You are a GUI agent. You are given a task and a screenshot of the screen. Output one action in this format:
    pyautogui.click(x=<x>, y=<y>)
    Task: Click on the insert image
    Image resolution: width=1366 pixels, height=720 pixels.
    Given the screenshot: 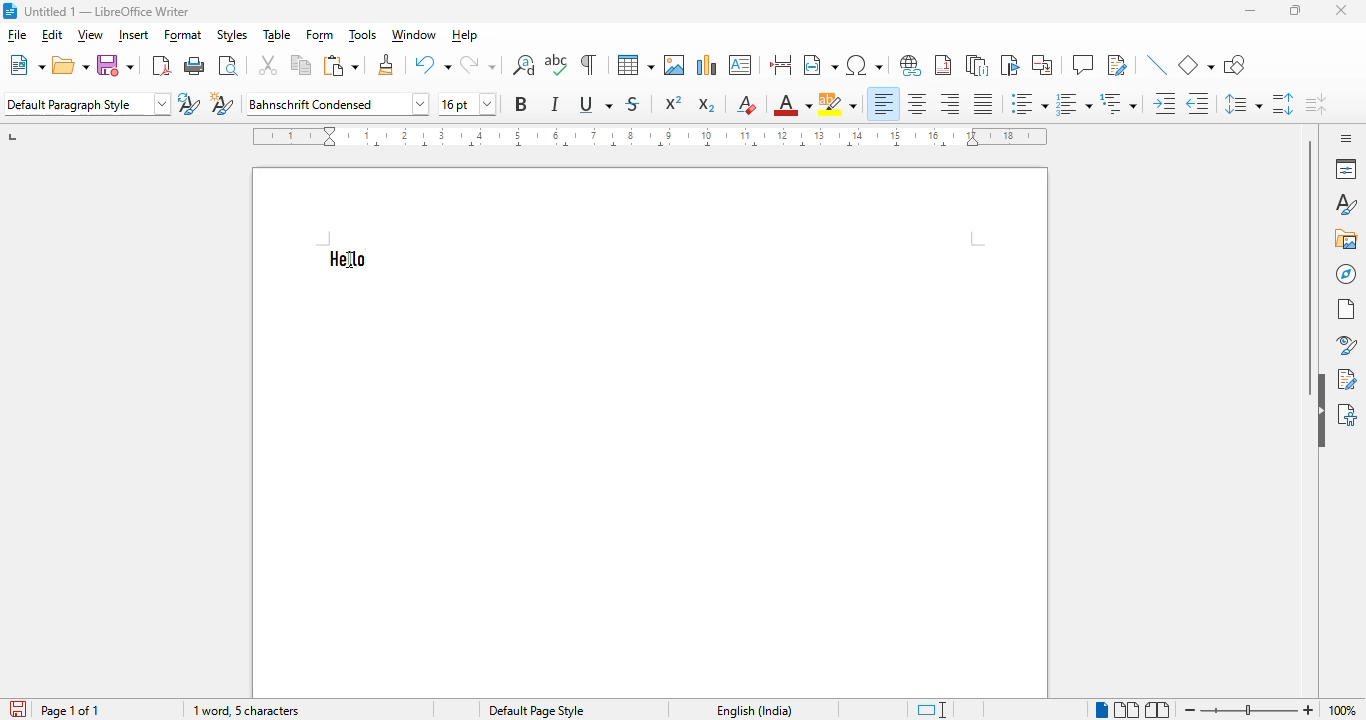 What is the action you would take?
    pyautogui.click(x=675, y=65)
    